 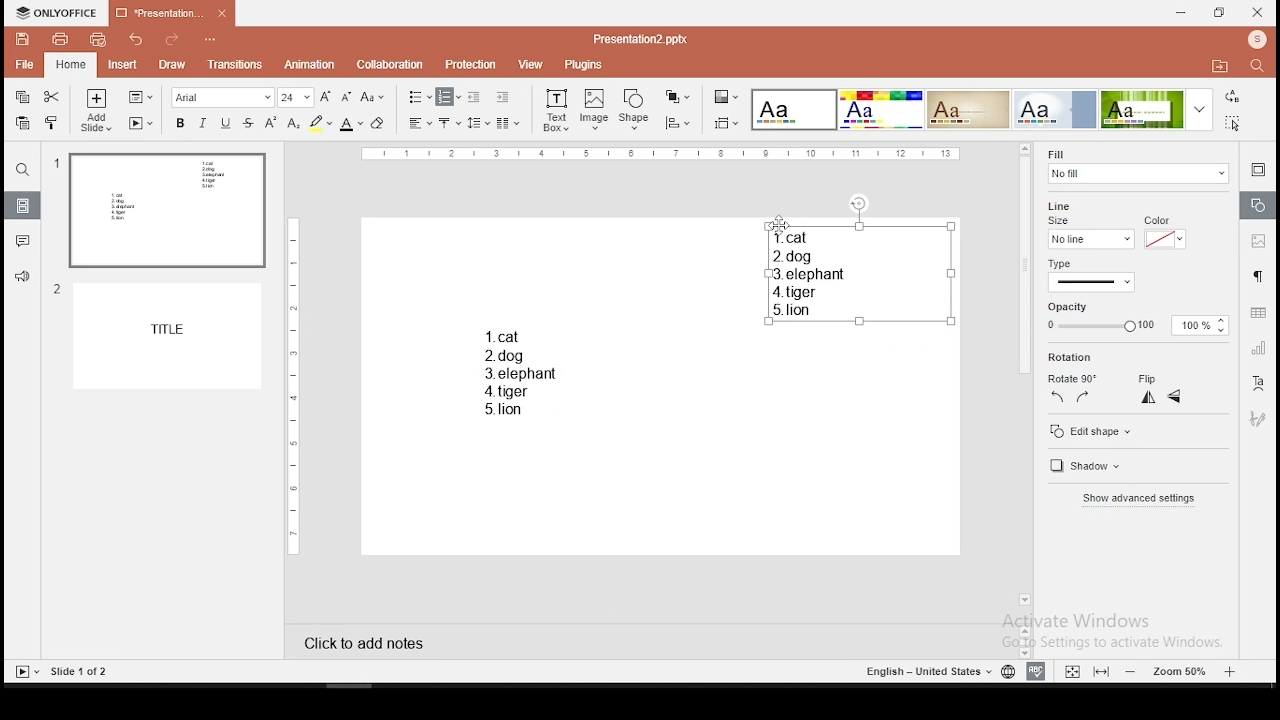 I want to click on numbers, so click(x=55, y=233).